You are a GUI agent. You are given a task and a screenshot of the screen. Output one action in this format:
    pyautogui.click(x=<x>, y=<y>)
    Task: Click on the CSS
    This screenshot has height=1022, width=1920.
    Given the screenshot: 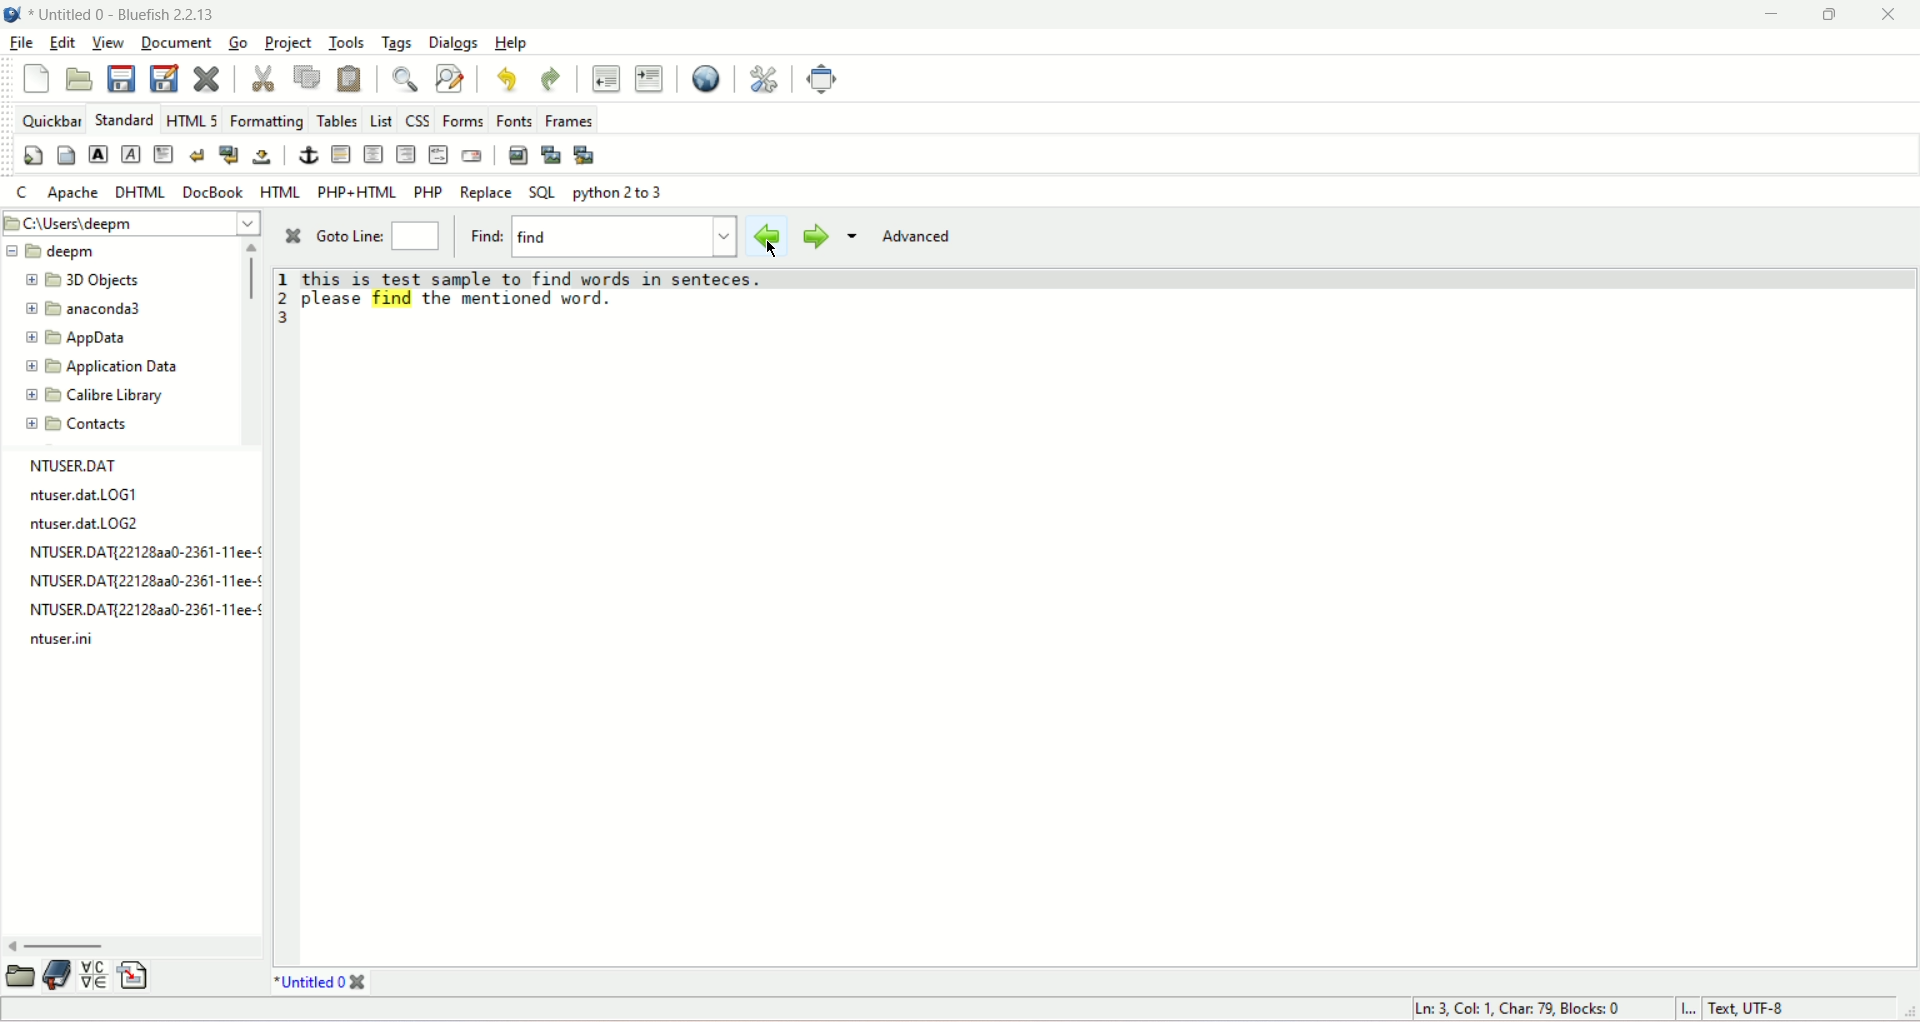 What is the action you would take?
    pyautogui.click(x=420, y=118)
    